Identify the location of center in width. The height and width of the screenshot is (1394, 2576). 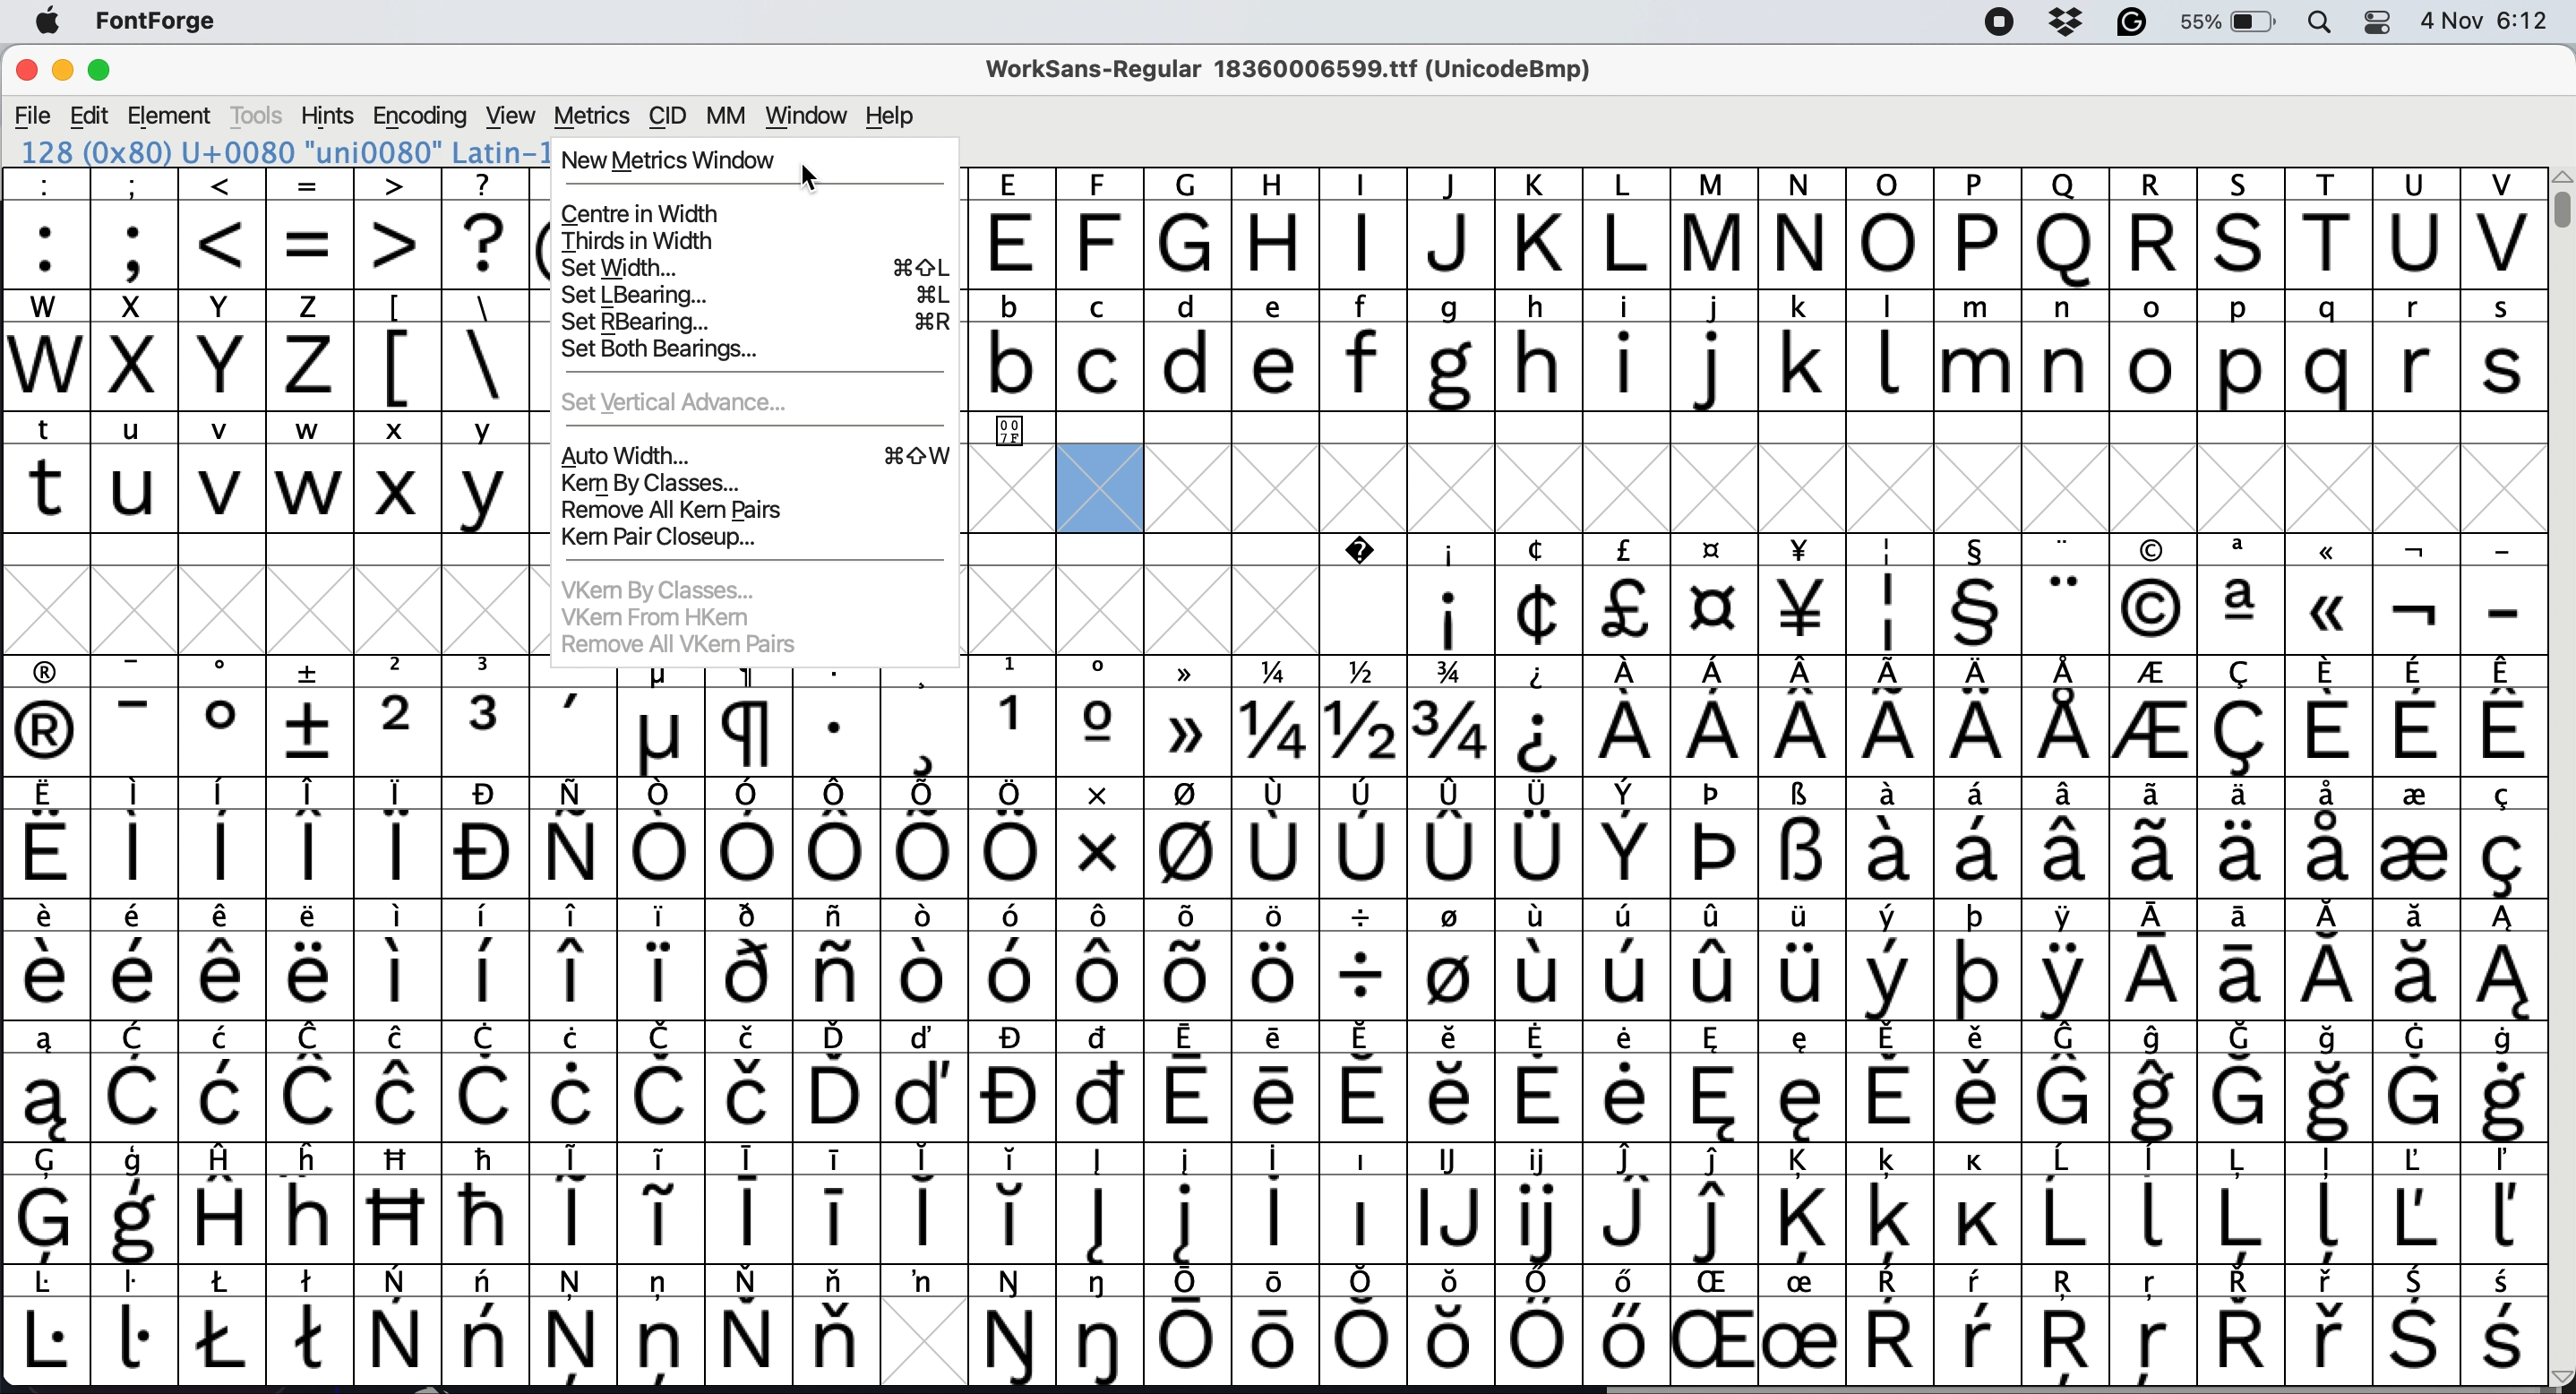
(649, 213).